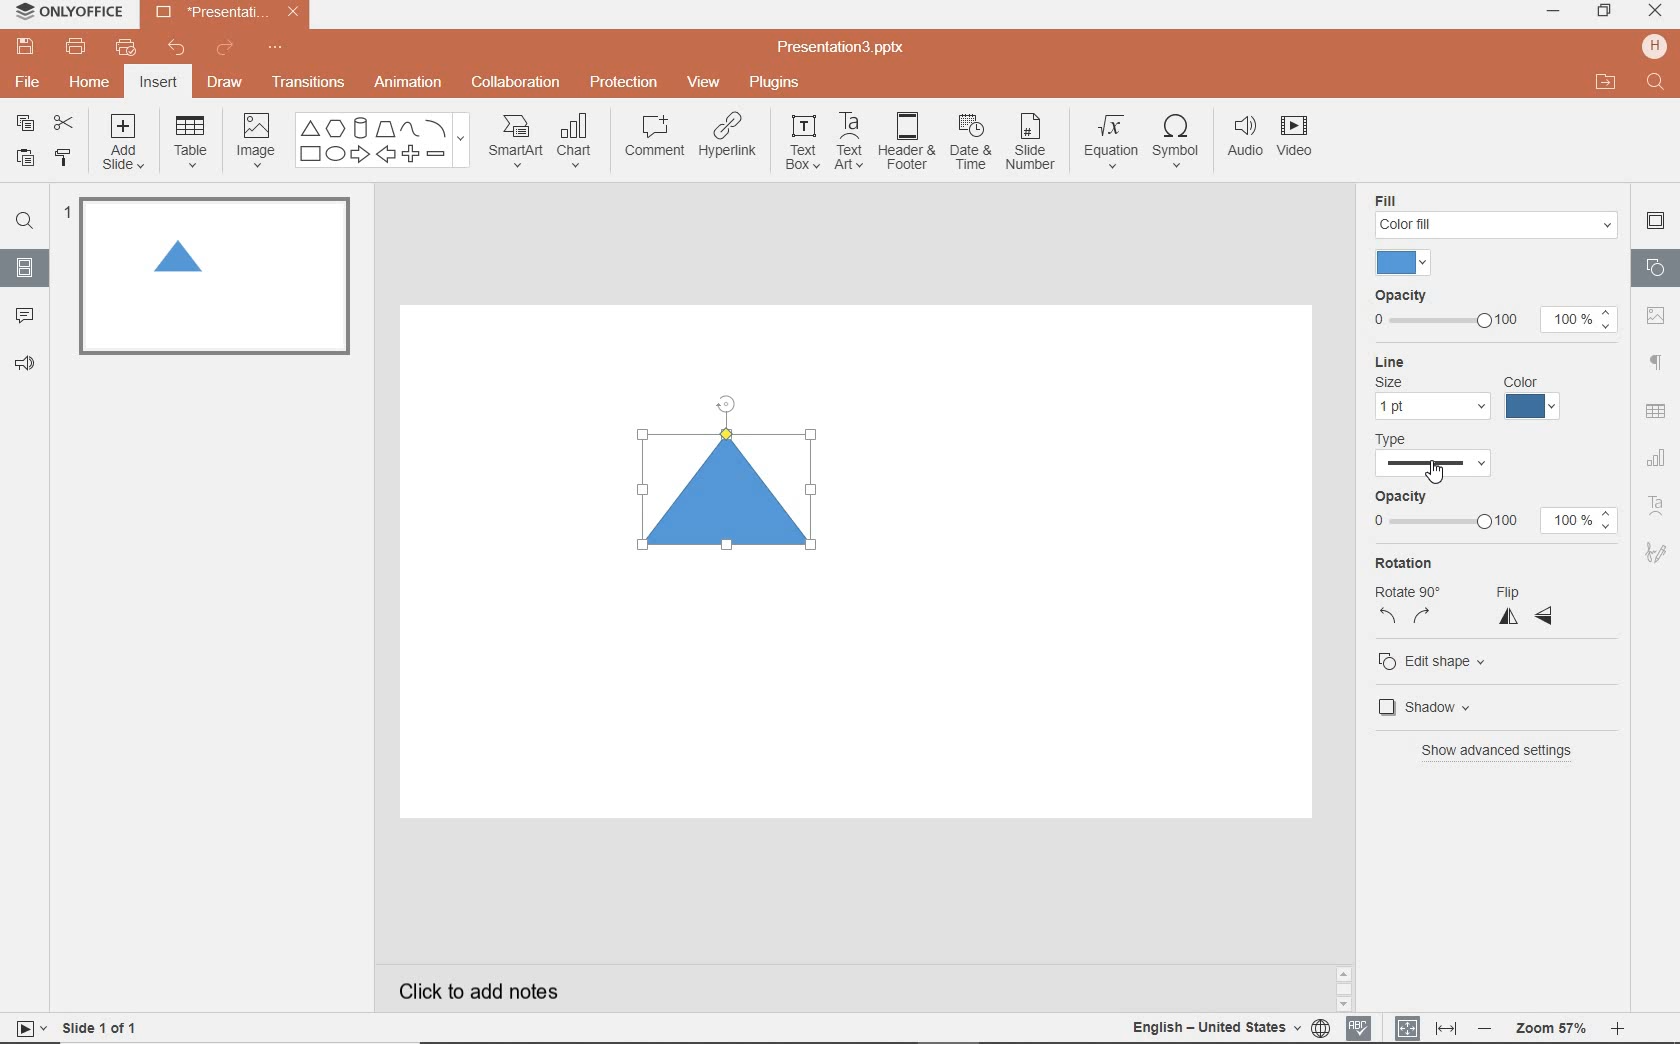 The height and width of the screenshot is (1044, 1680). Describe the element at coordinates (1496, 214) in the screenshot. I see `fill` at that location.